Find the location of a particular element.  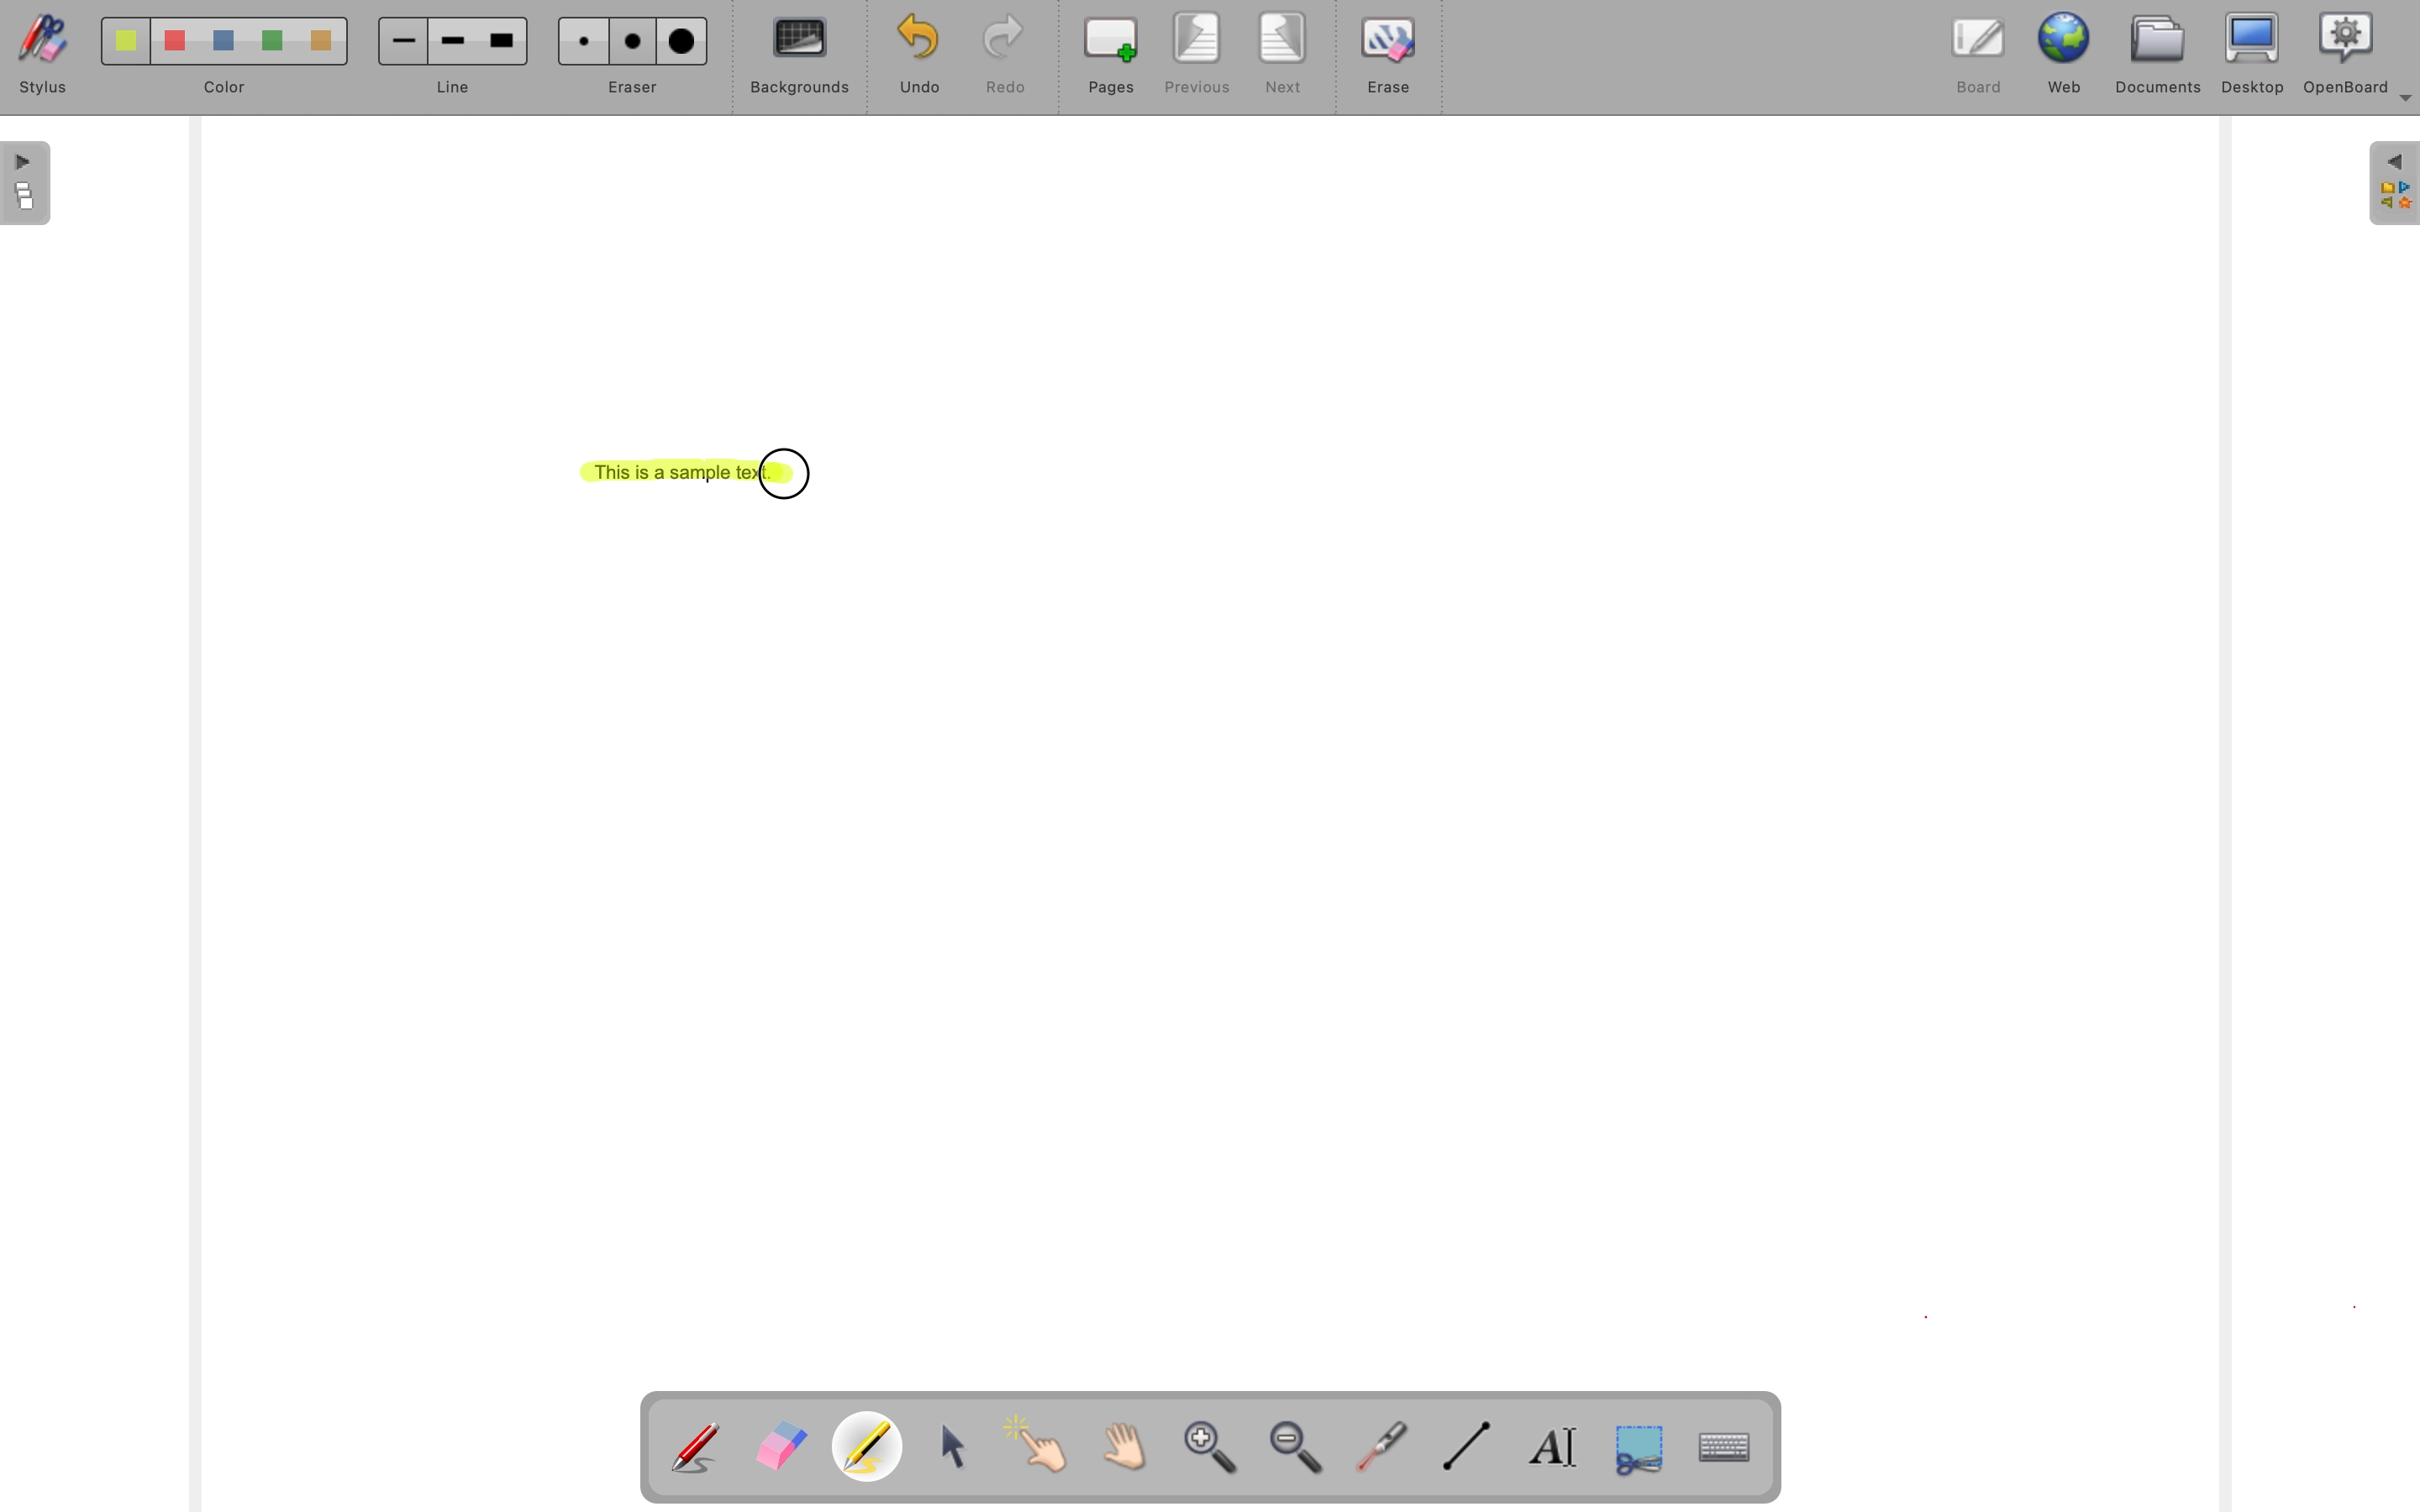

color is located at coordinates (226, 89).